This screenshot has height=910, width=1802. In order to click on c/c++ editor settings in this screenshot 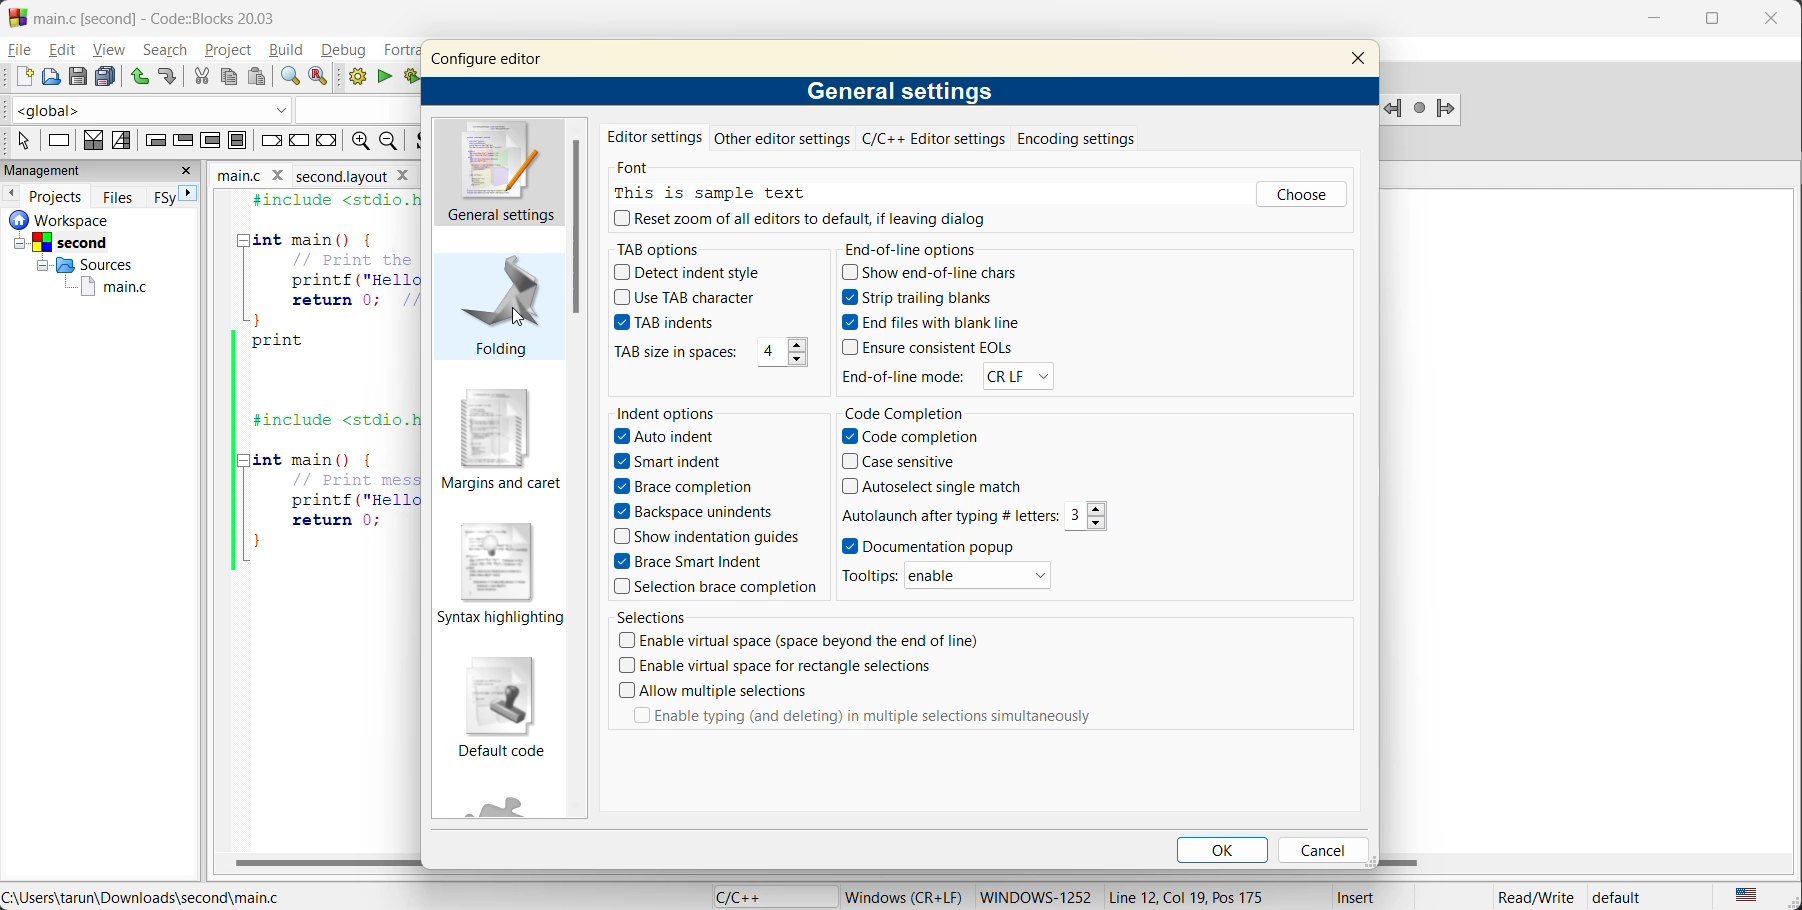, I will do `click(934, 139)`.